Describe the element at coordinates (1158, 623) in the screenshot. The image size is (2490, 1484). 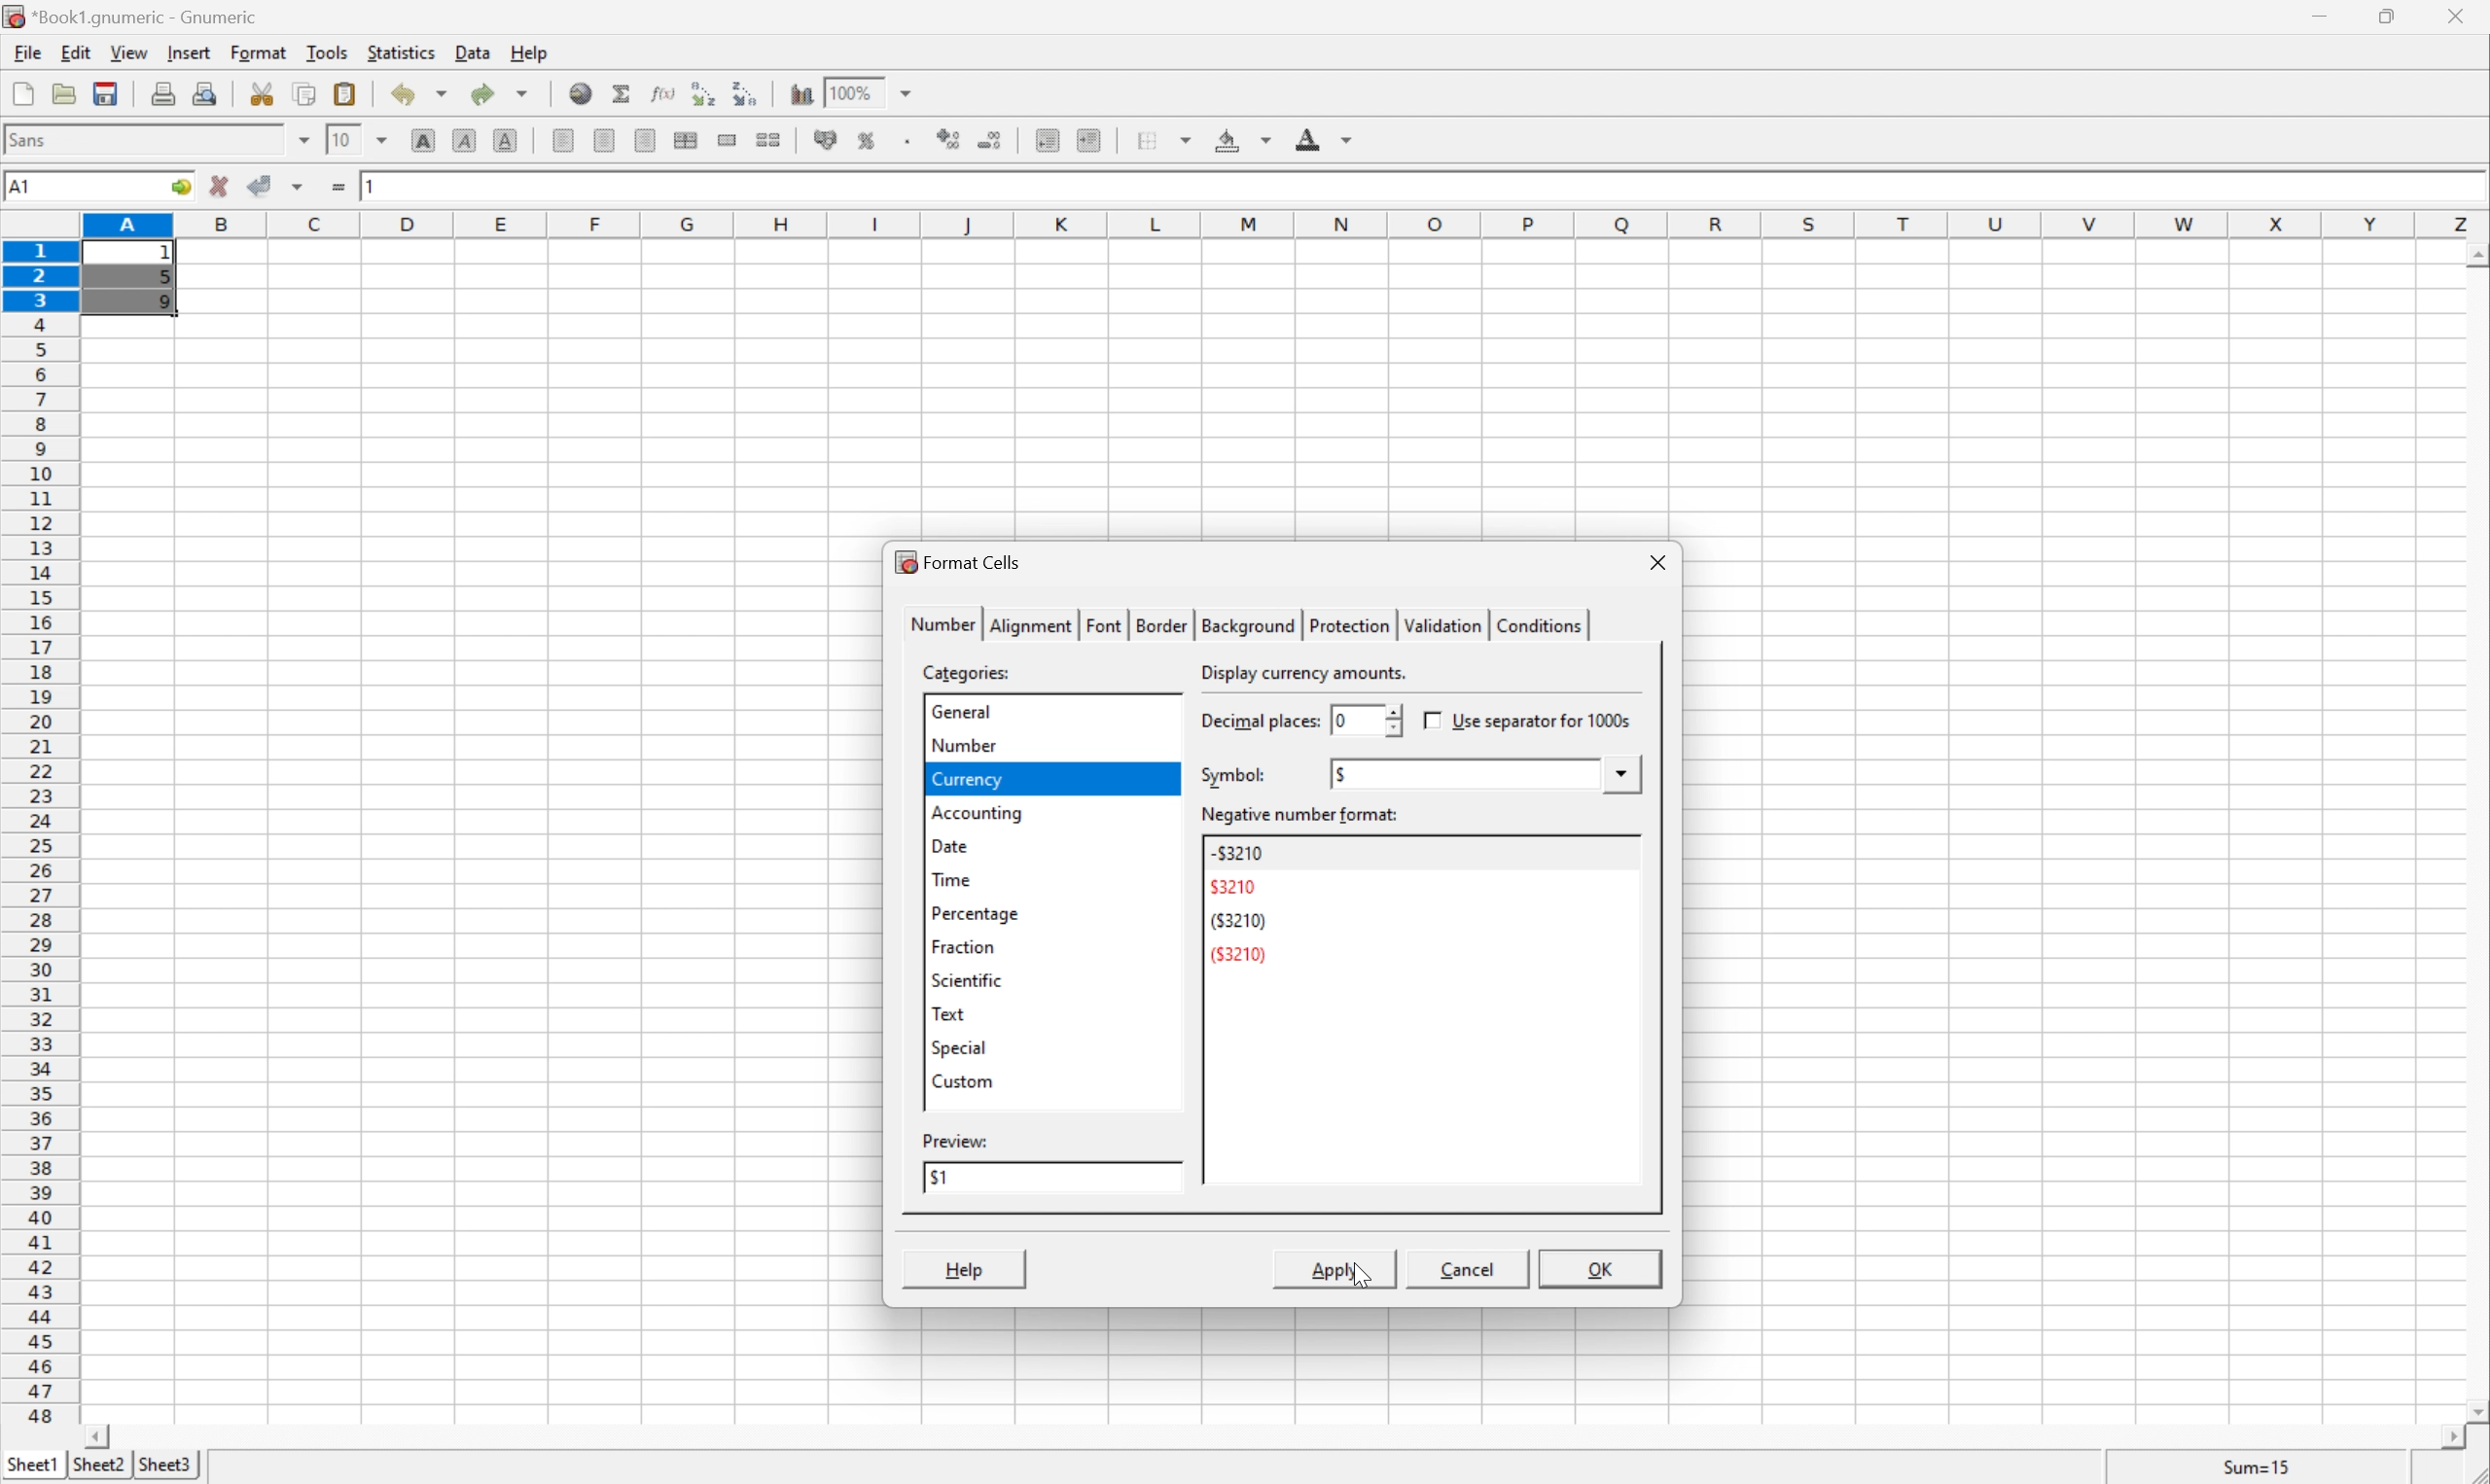
I see `border` at that location.